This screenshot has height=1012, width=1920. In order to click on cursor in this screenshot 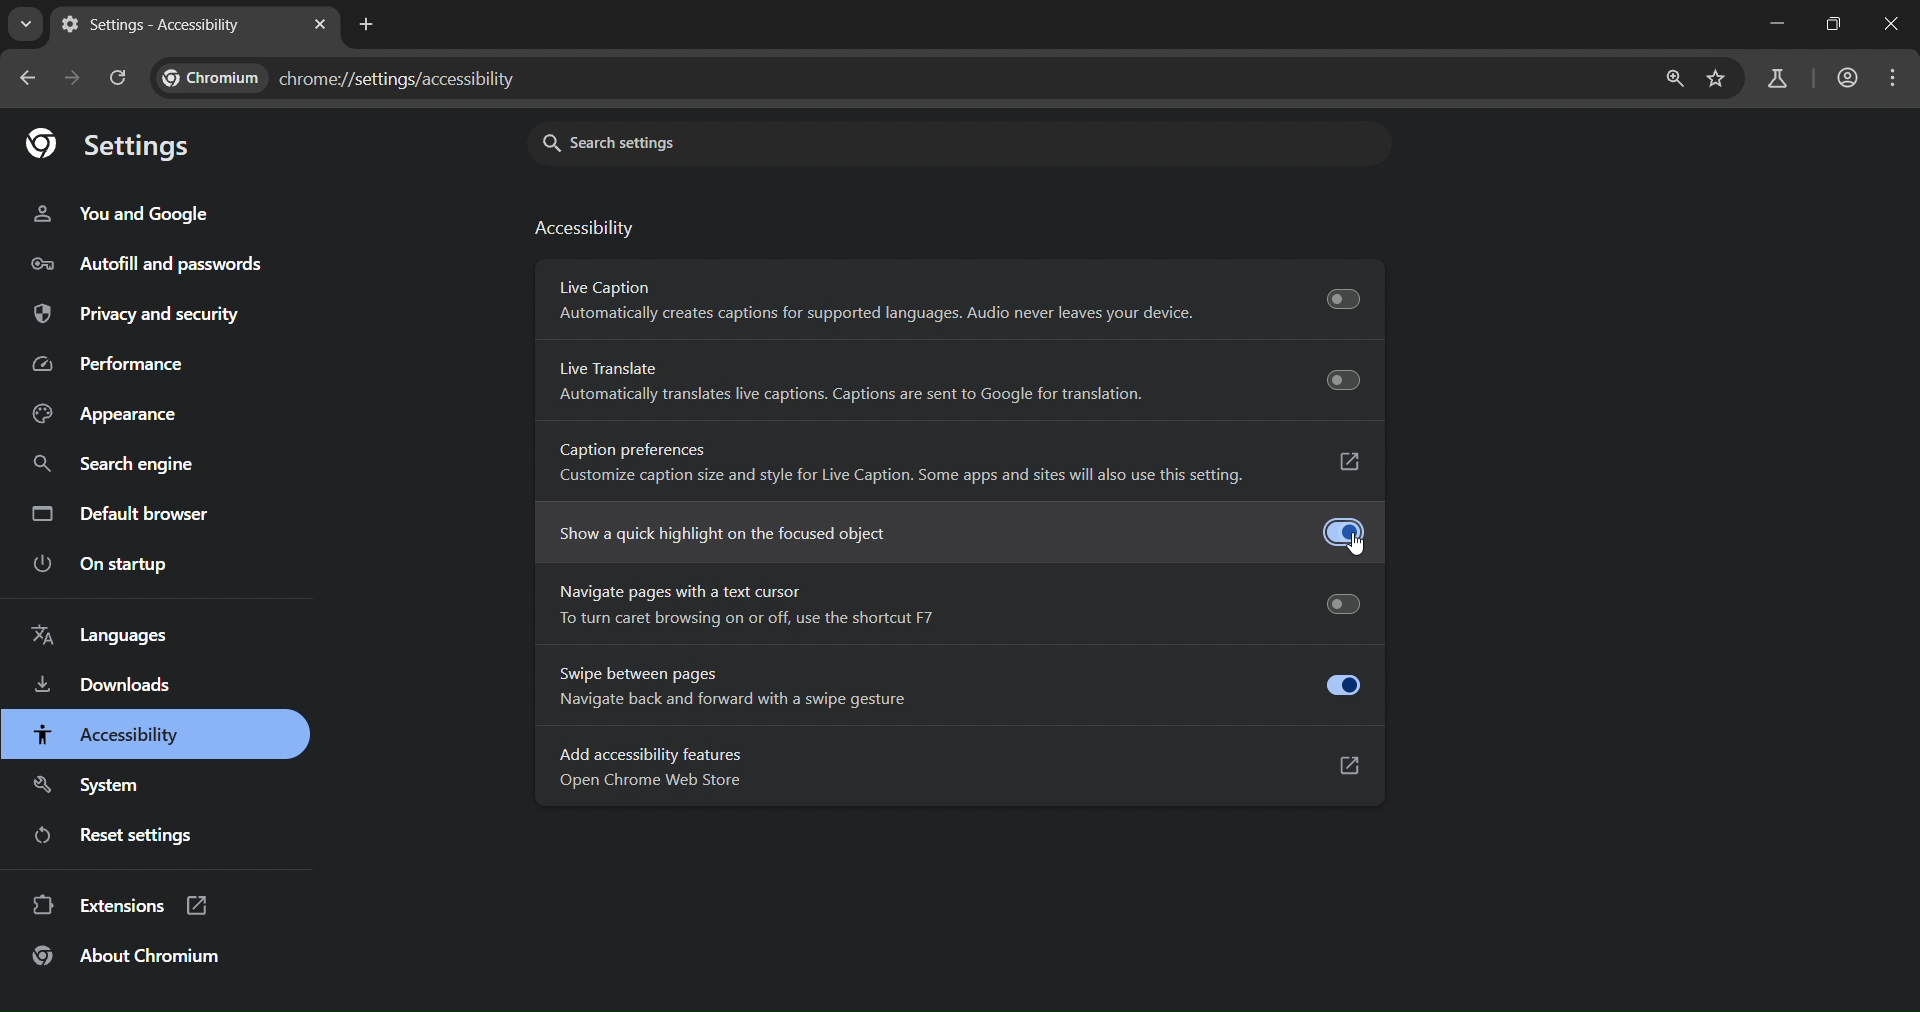, I will do `click(1358, 549)`.